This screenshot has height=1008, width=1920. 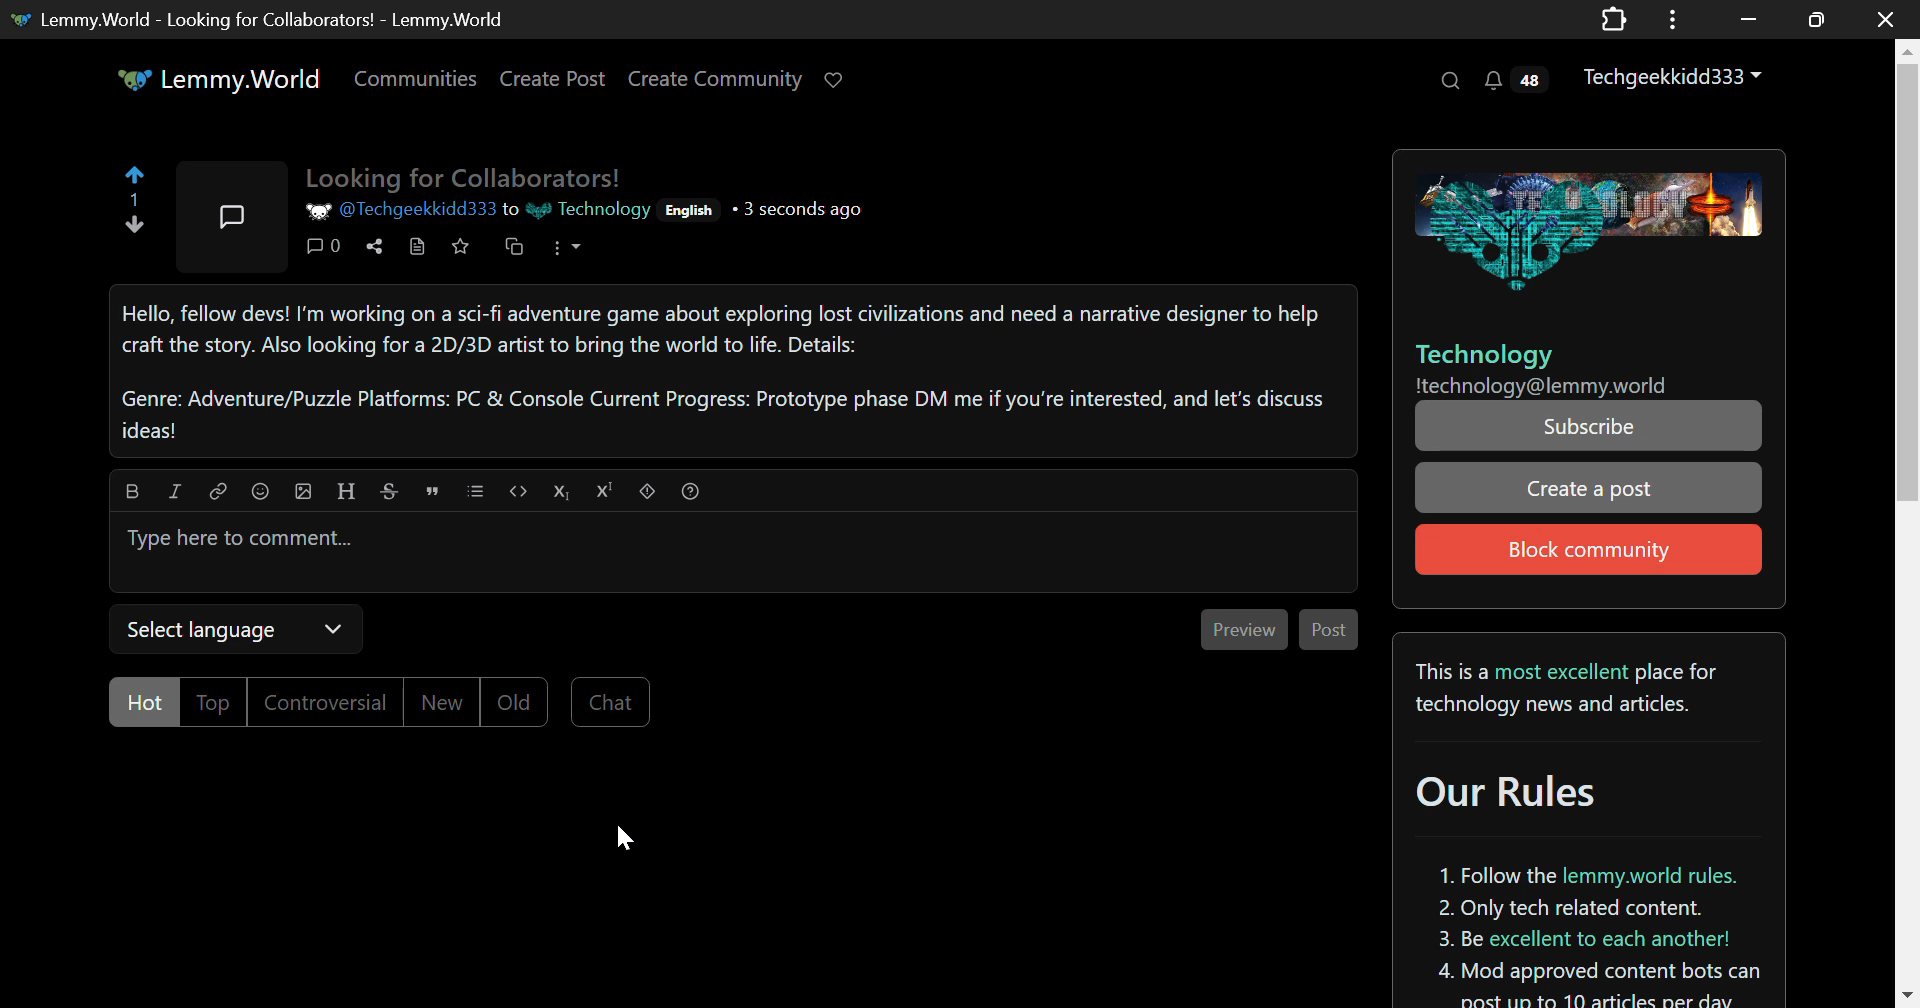 What do you see at coordinates (689, 488) in the screenshot?
I see `formatting help` at bounding box center [689, 488].